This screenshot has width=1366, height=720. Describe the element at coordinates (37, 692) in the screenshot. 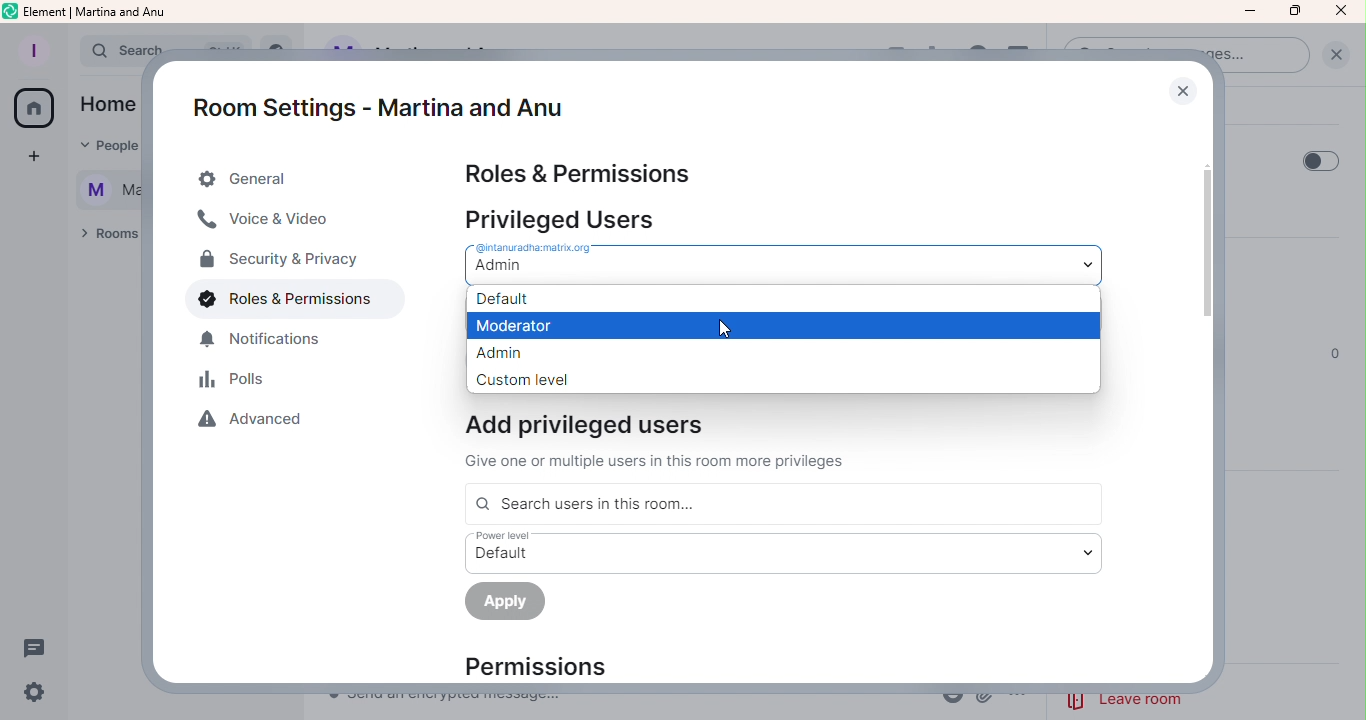

I see `Settings` at that location.